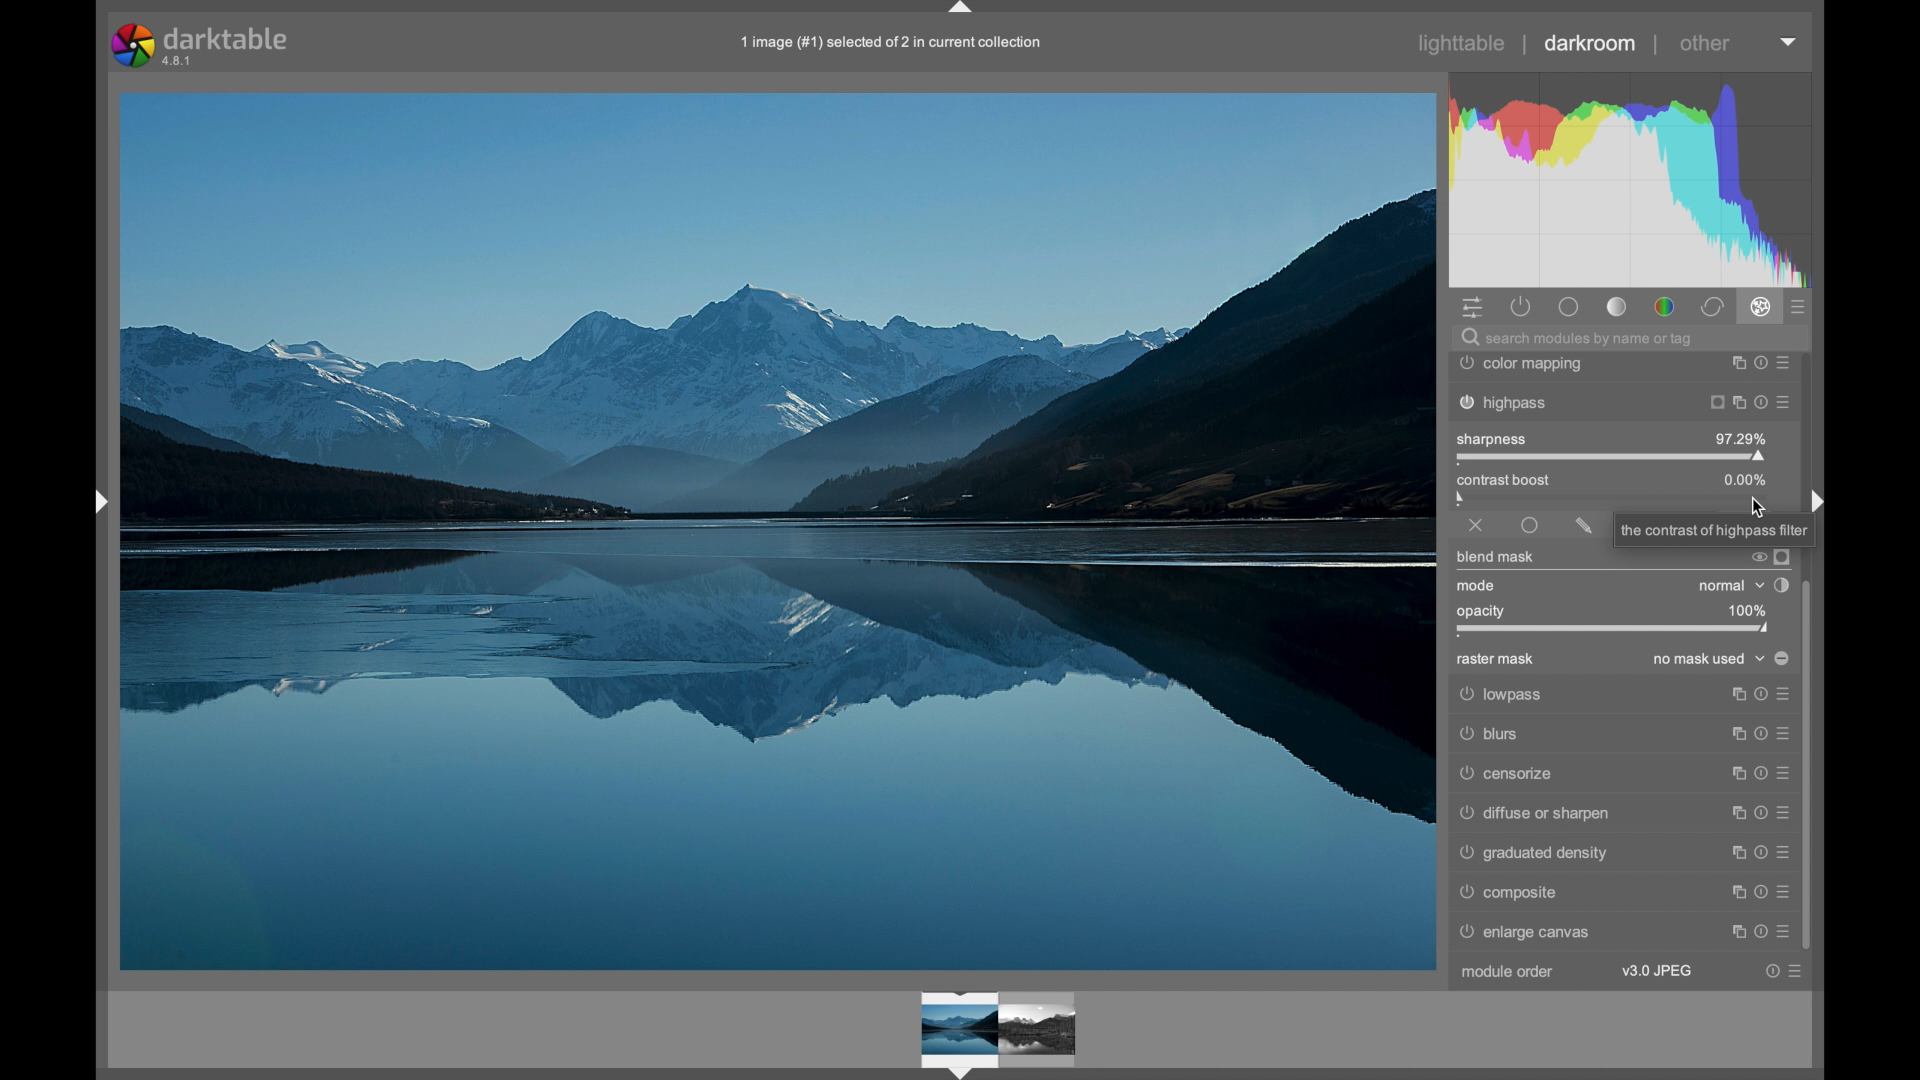  Describe the element at coordinates (1638, 175) in the screenshot. I see `histogram` at that location.